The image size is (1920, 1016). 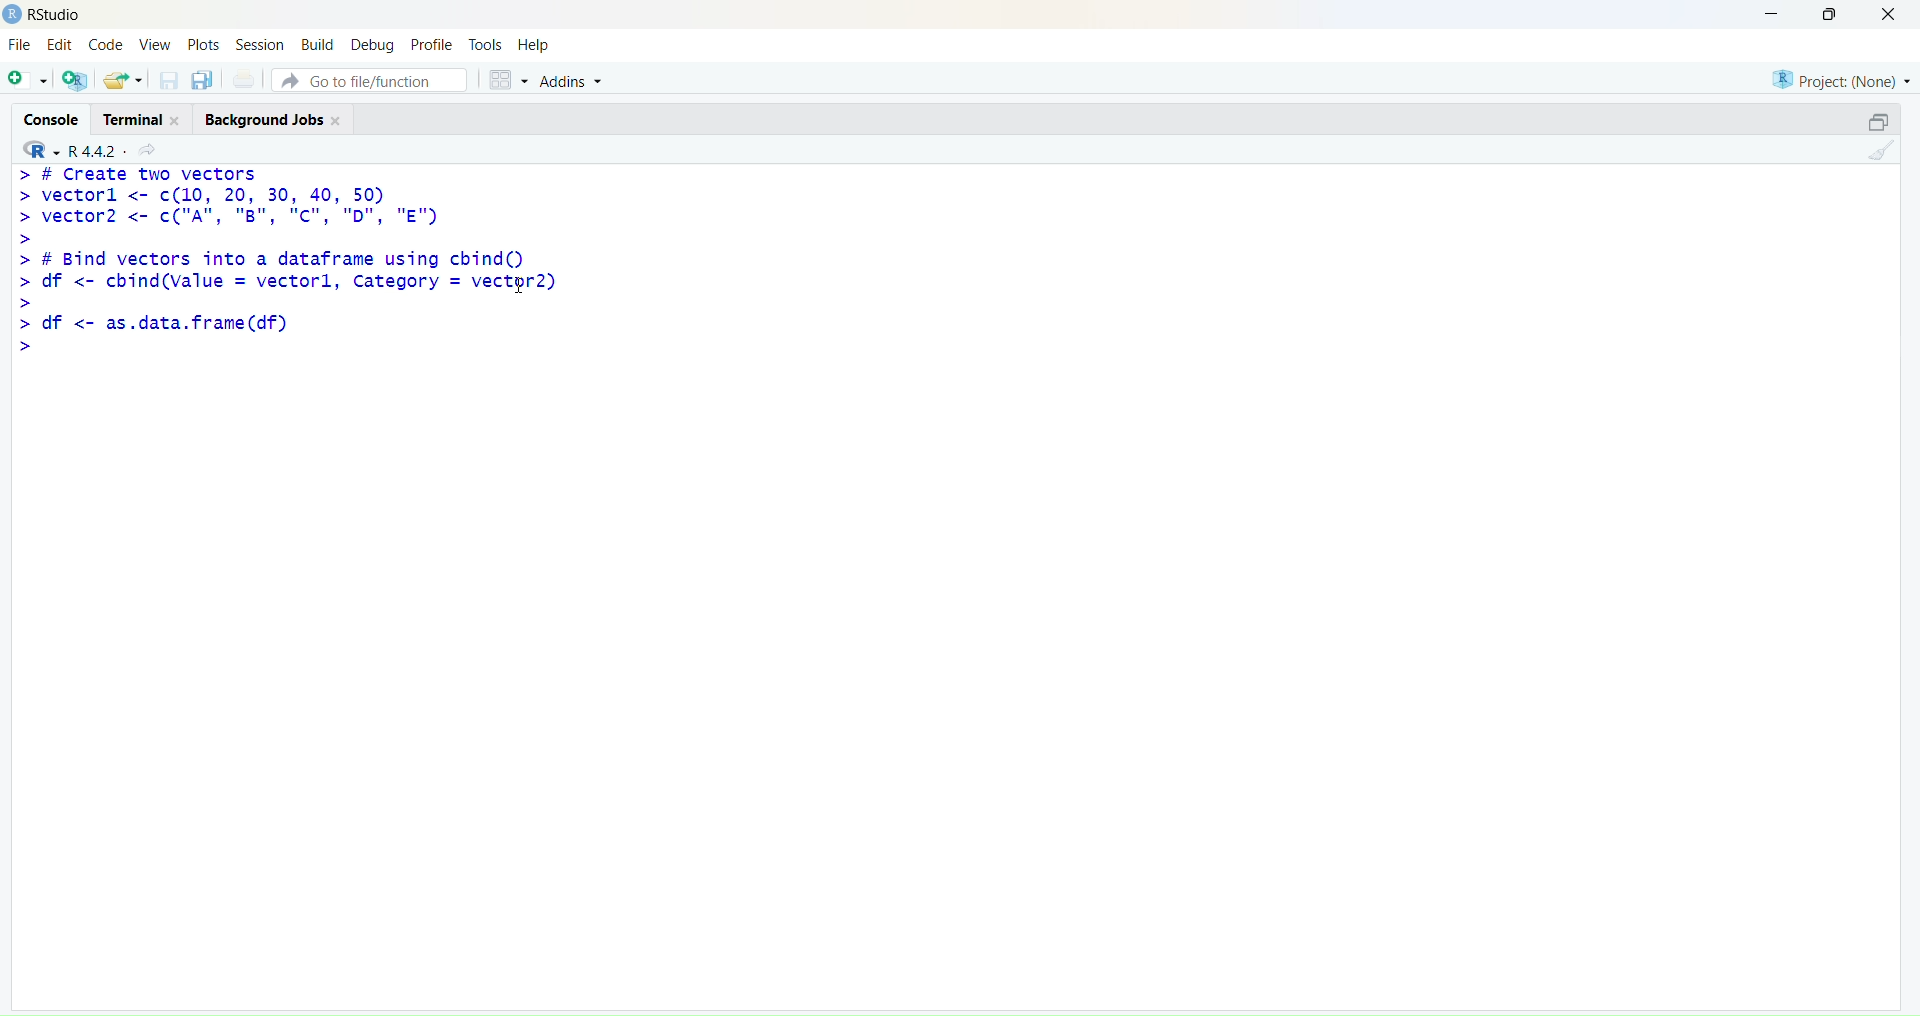 What do you see at coordinates (61, 45) in the screenshot?
I see `Edit` at bounding box center [61, 45].